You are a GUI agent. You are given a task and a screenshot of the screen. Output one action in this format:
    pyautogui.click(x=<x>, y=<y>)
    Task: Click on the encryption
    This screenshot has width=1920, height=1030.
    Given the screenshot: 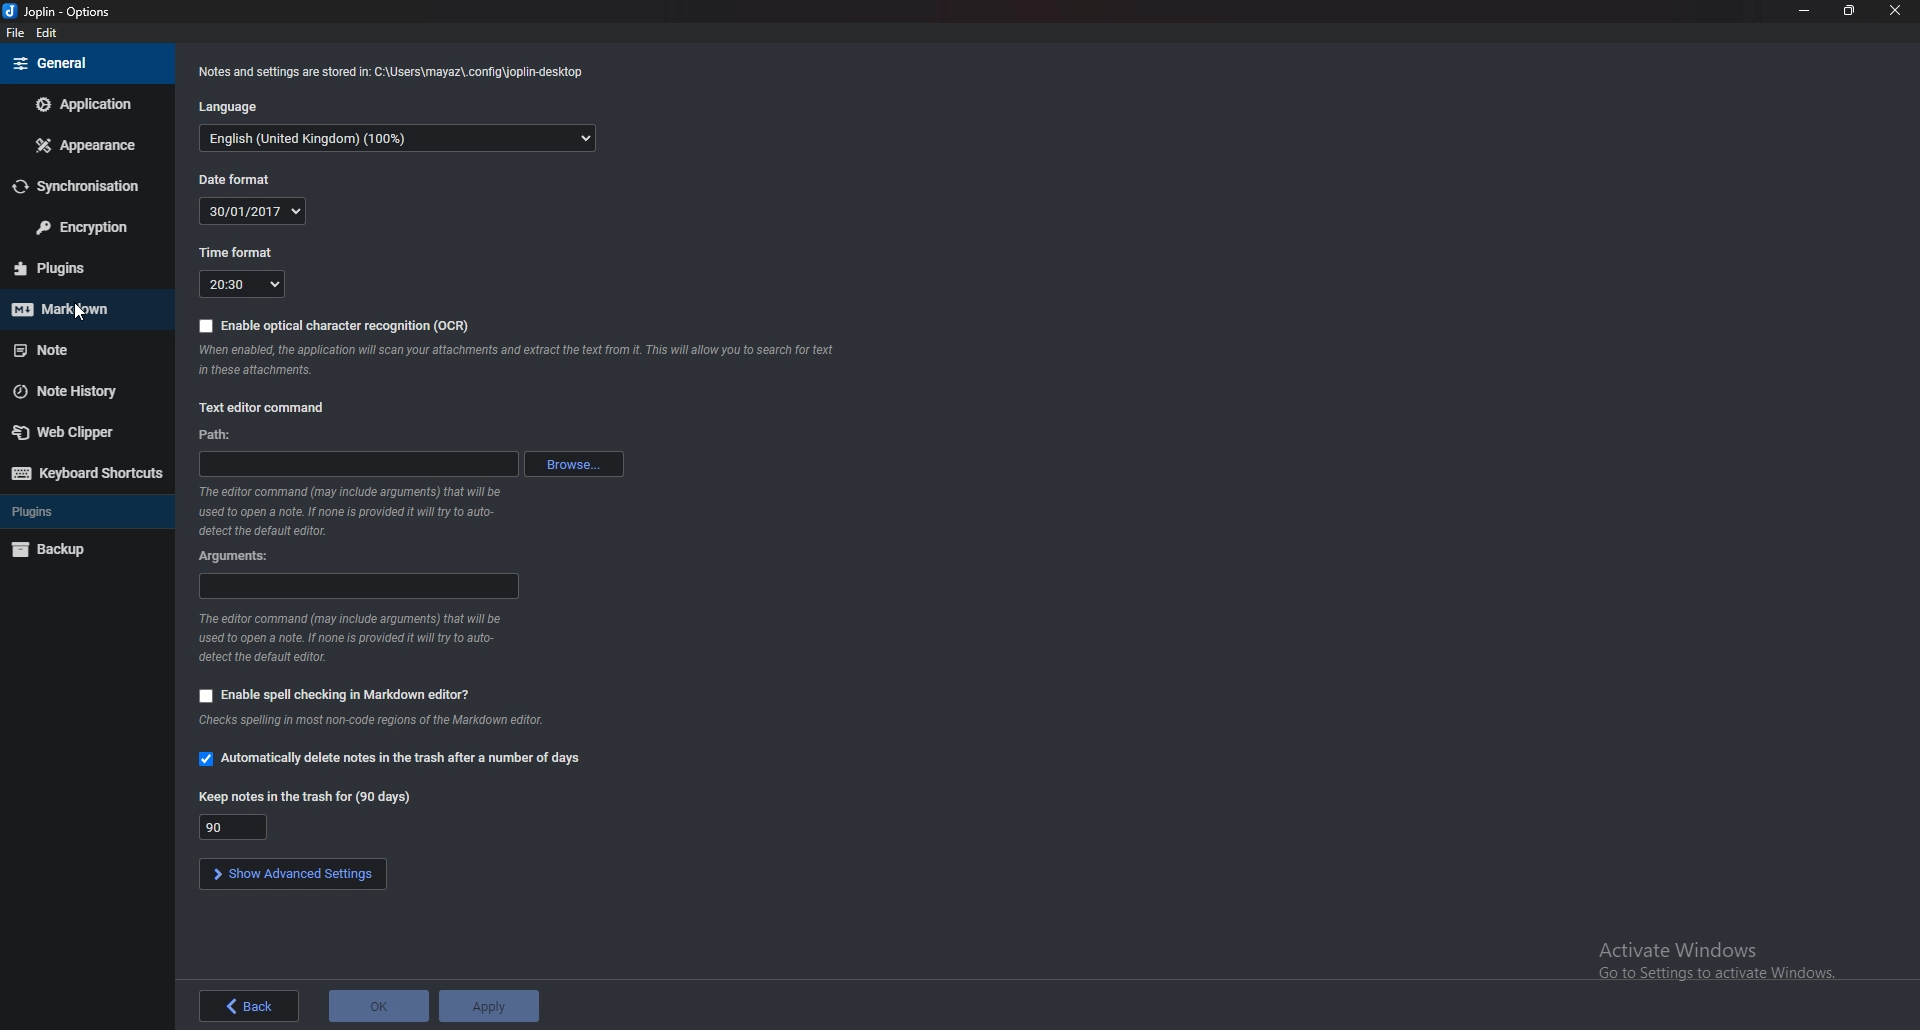 What is the action you would take?
    pyautogui.click(x=86, y=227)
    